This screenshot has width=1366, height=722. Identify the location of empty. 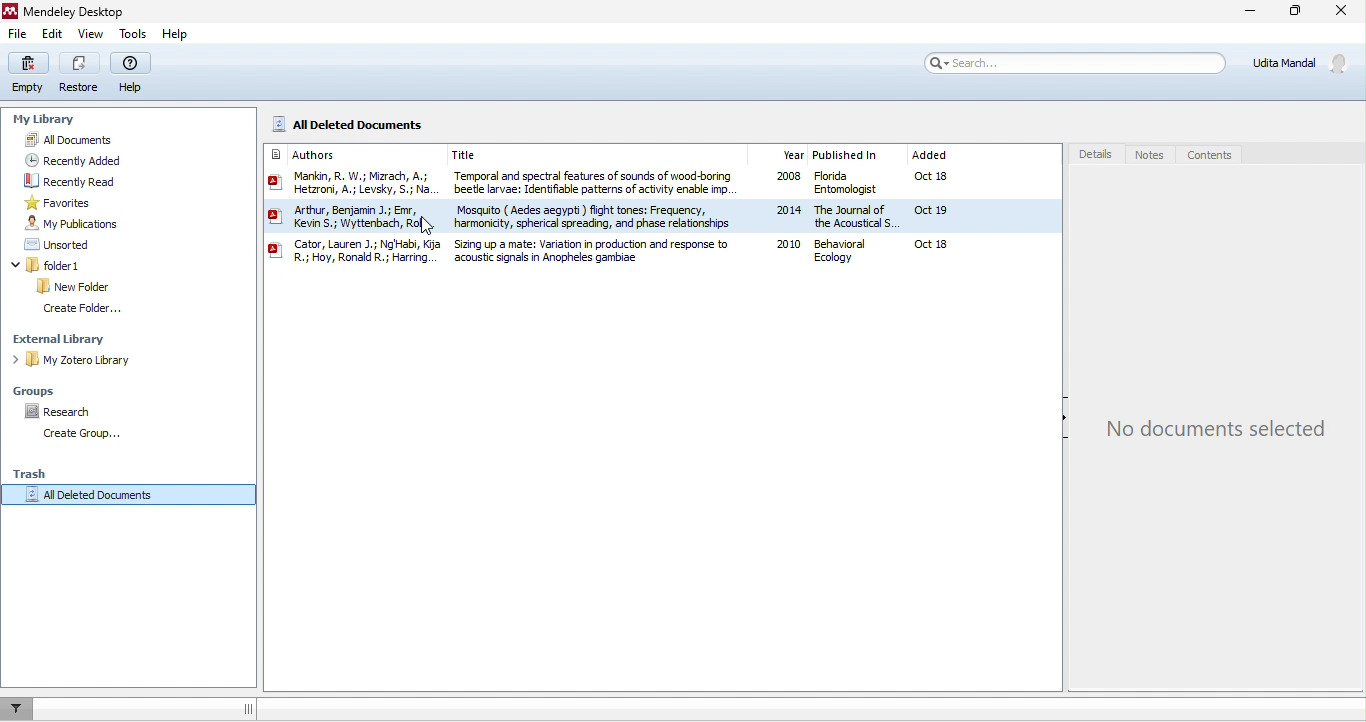
(31, 73).